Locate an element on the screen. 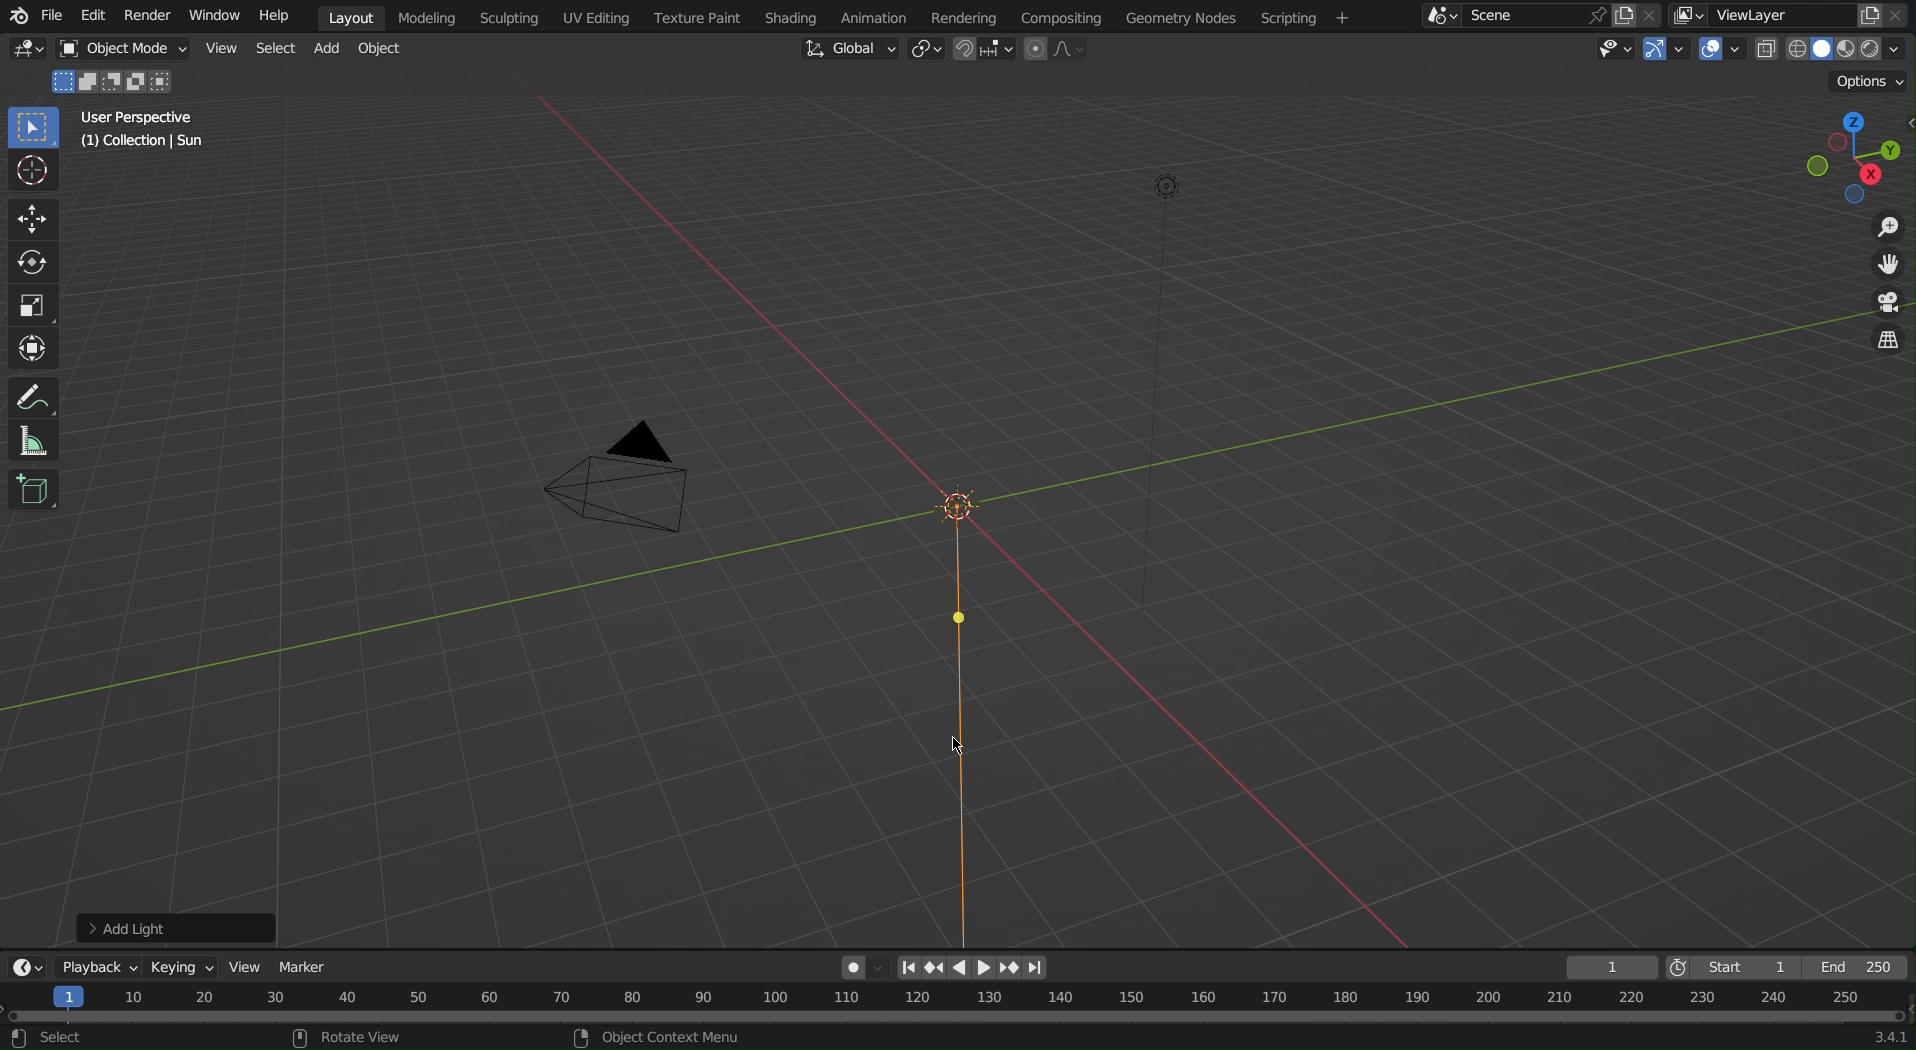 The height and width of the screenshot is (1050, 1916). next is located at coordinates (1036, 969).